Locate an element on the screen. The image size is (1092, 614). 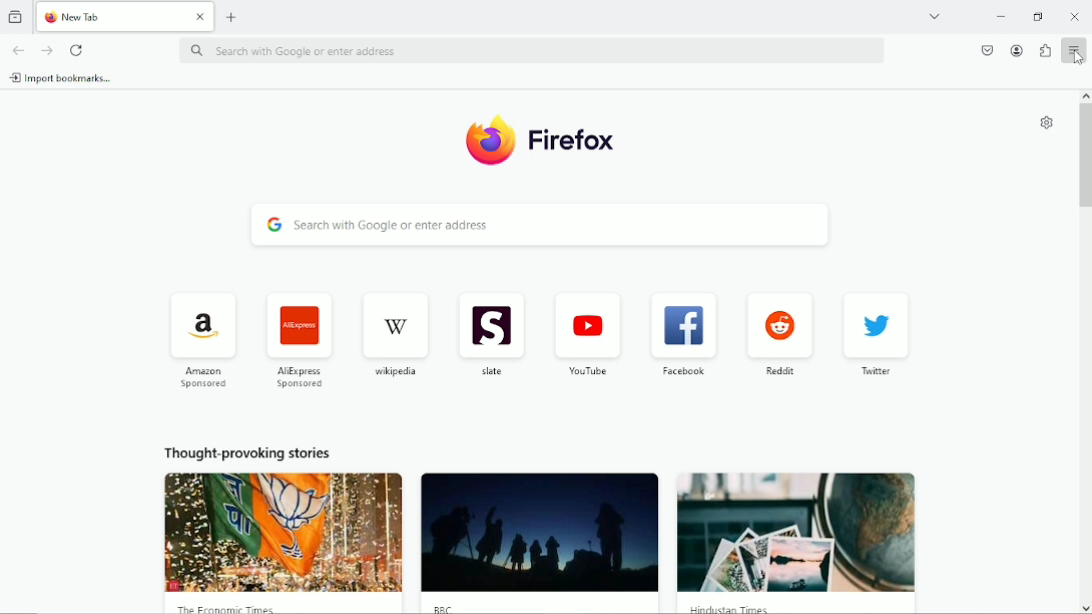
close is located at coordinates (200, 17).